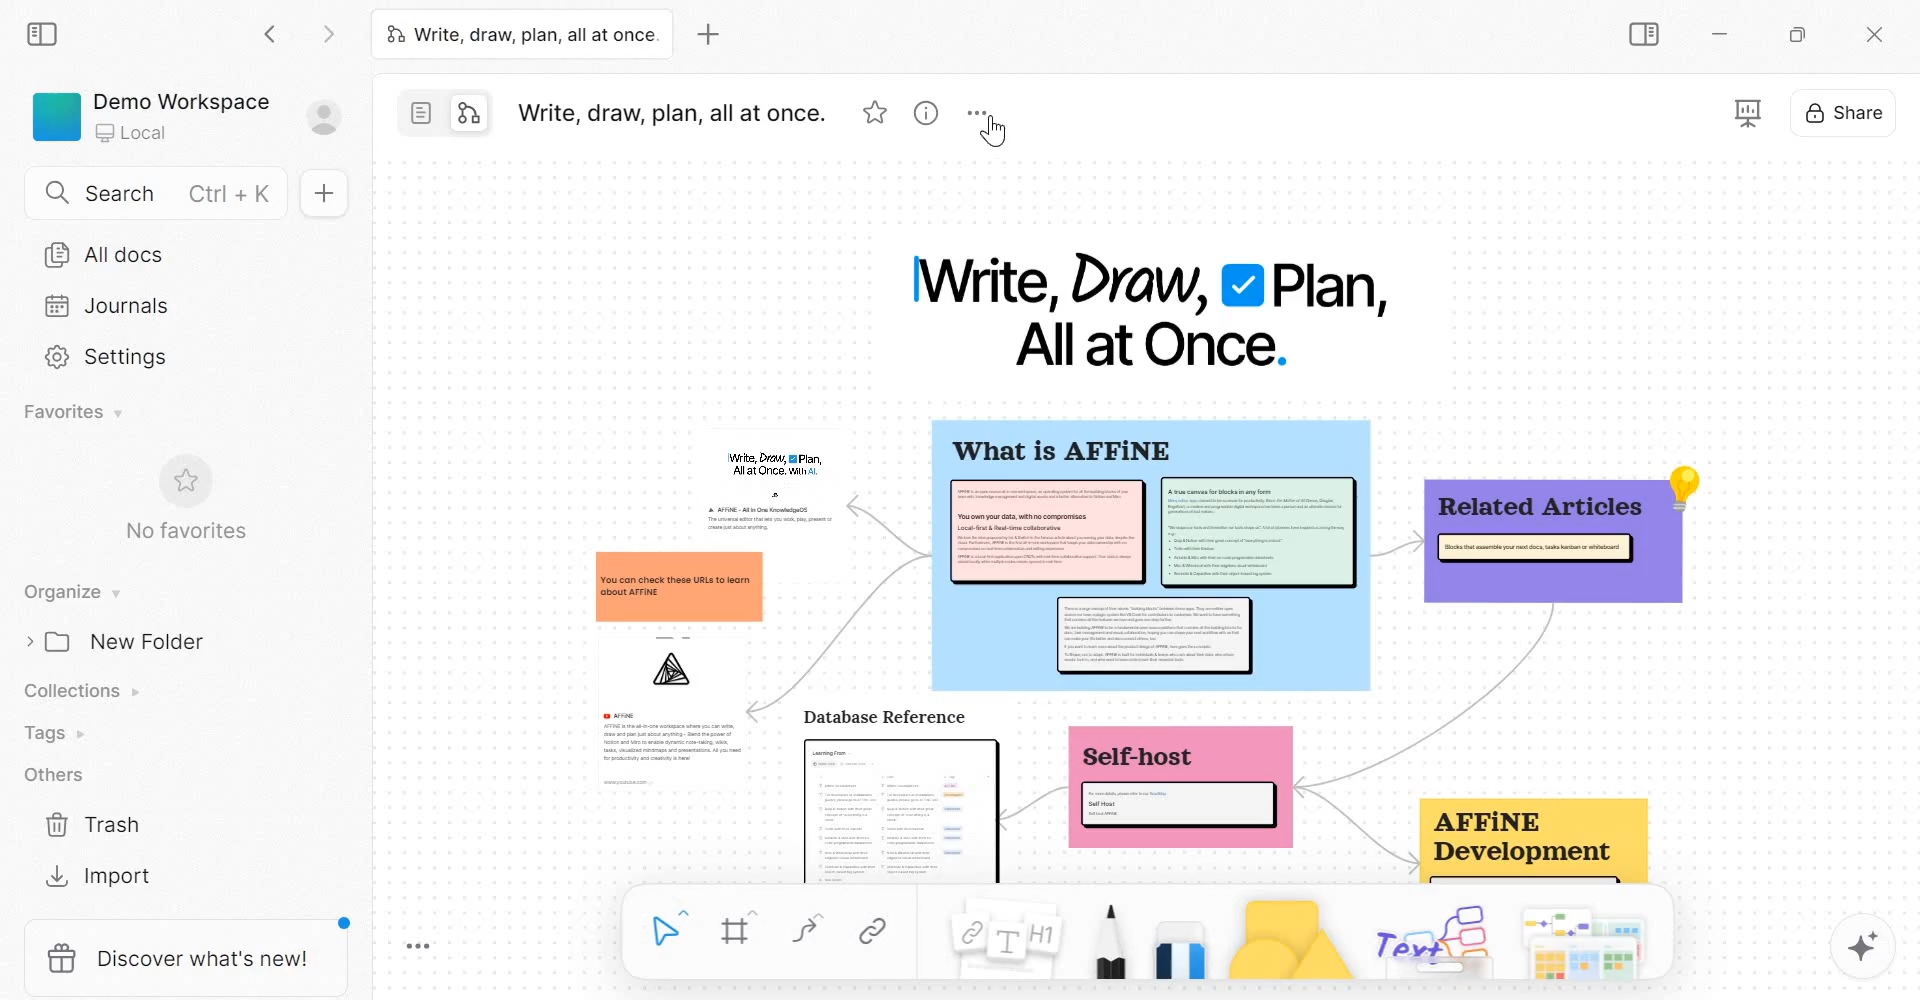 The width and height of the screenshot is (1920, 1000). Describe the element at coordinates (52, 775) in the screenshot. I see `Others` at that location.